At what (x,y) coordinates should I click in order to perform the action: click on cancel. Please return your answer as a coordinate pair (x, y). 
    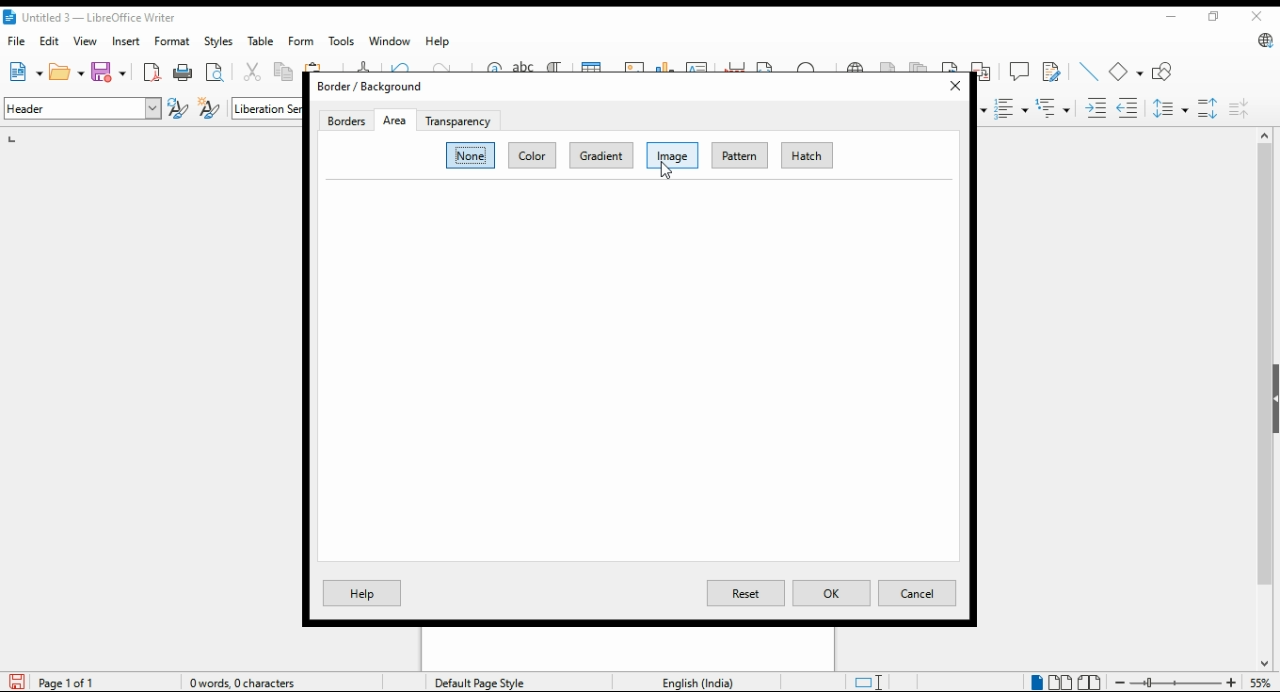
    Looking at the image, I should click on (916, 593).